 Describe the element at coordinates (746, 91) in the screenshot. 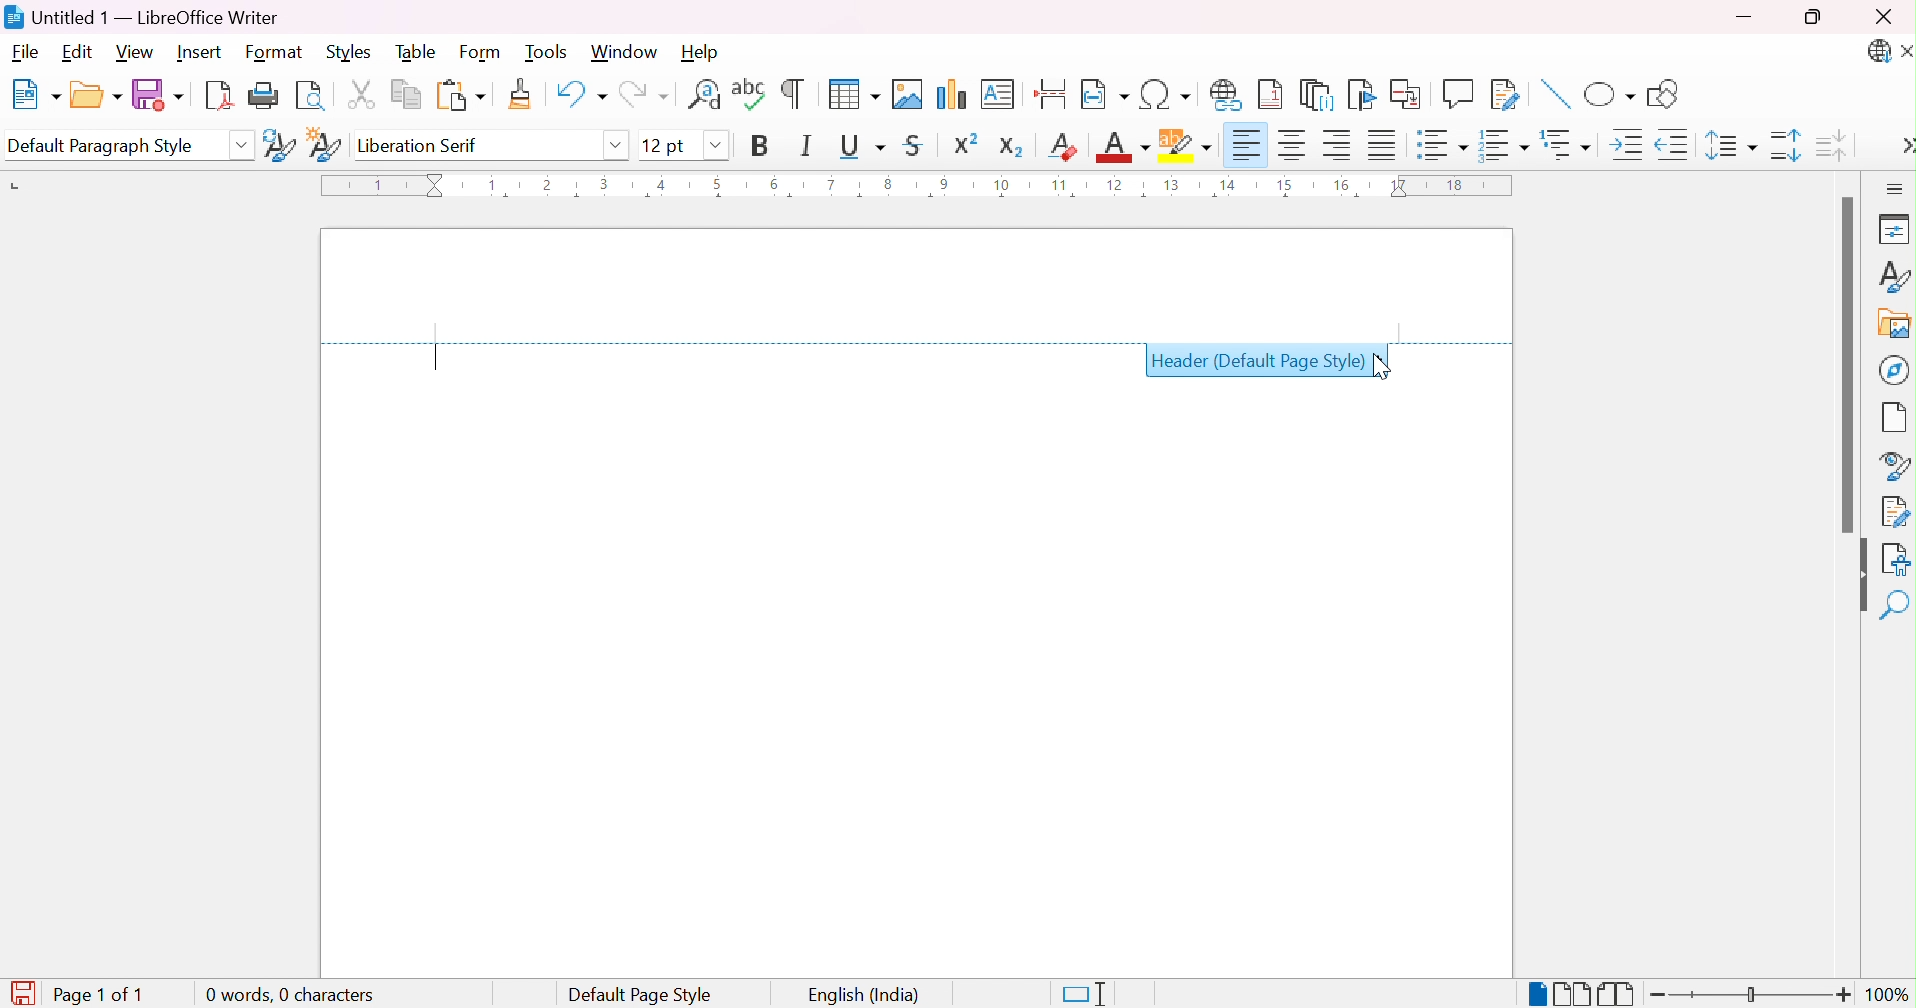

I see `Check spelling` at that location.